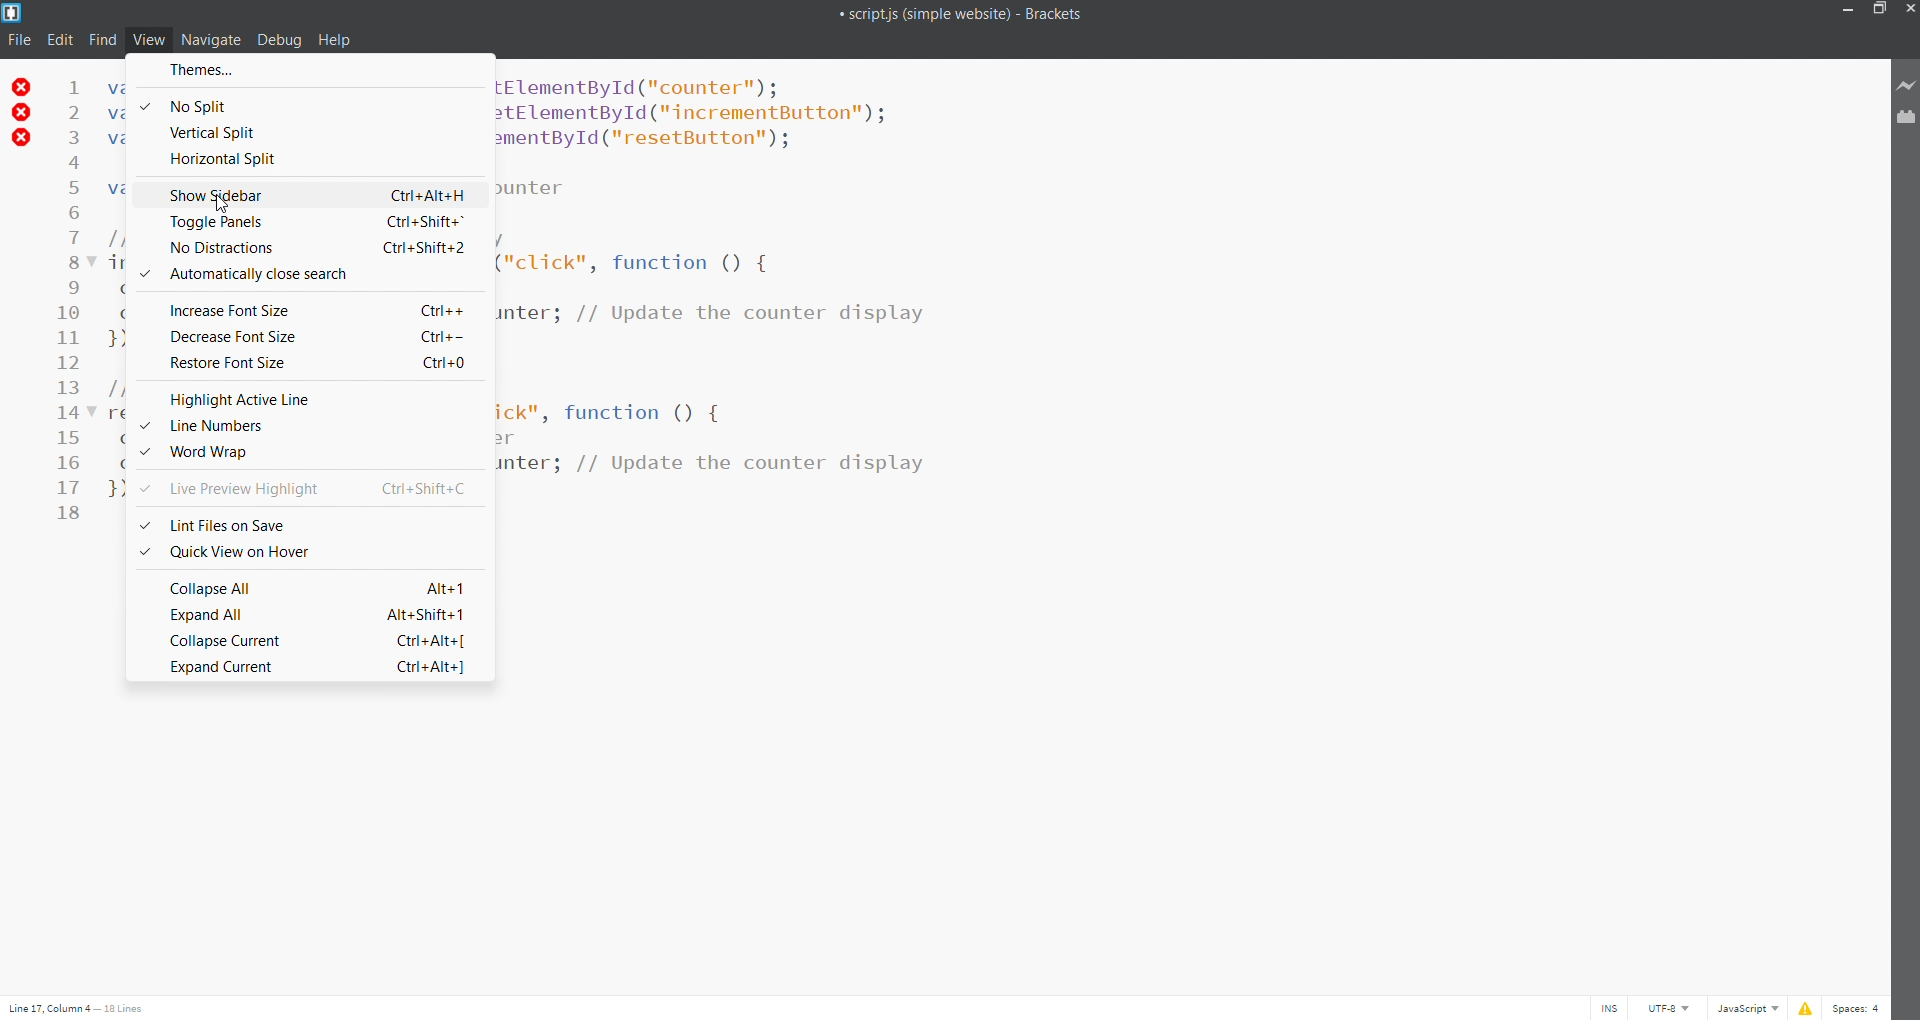 The width and height of the screenshot is (1920, 1020). I want to click on show sidebar, so click(309, 192).